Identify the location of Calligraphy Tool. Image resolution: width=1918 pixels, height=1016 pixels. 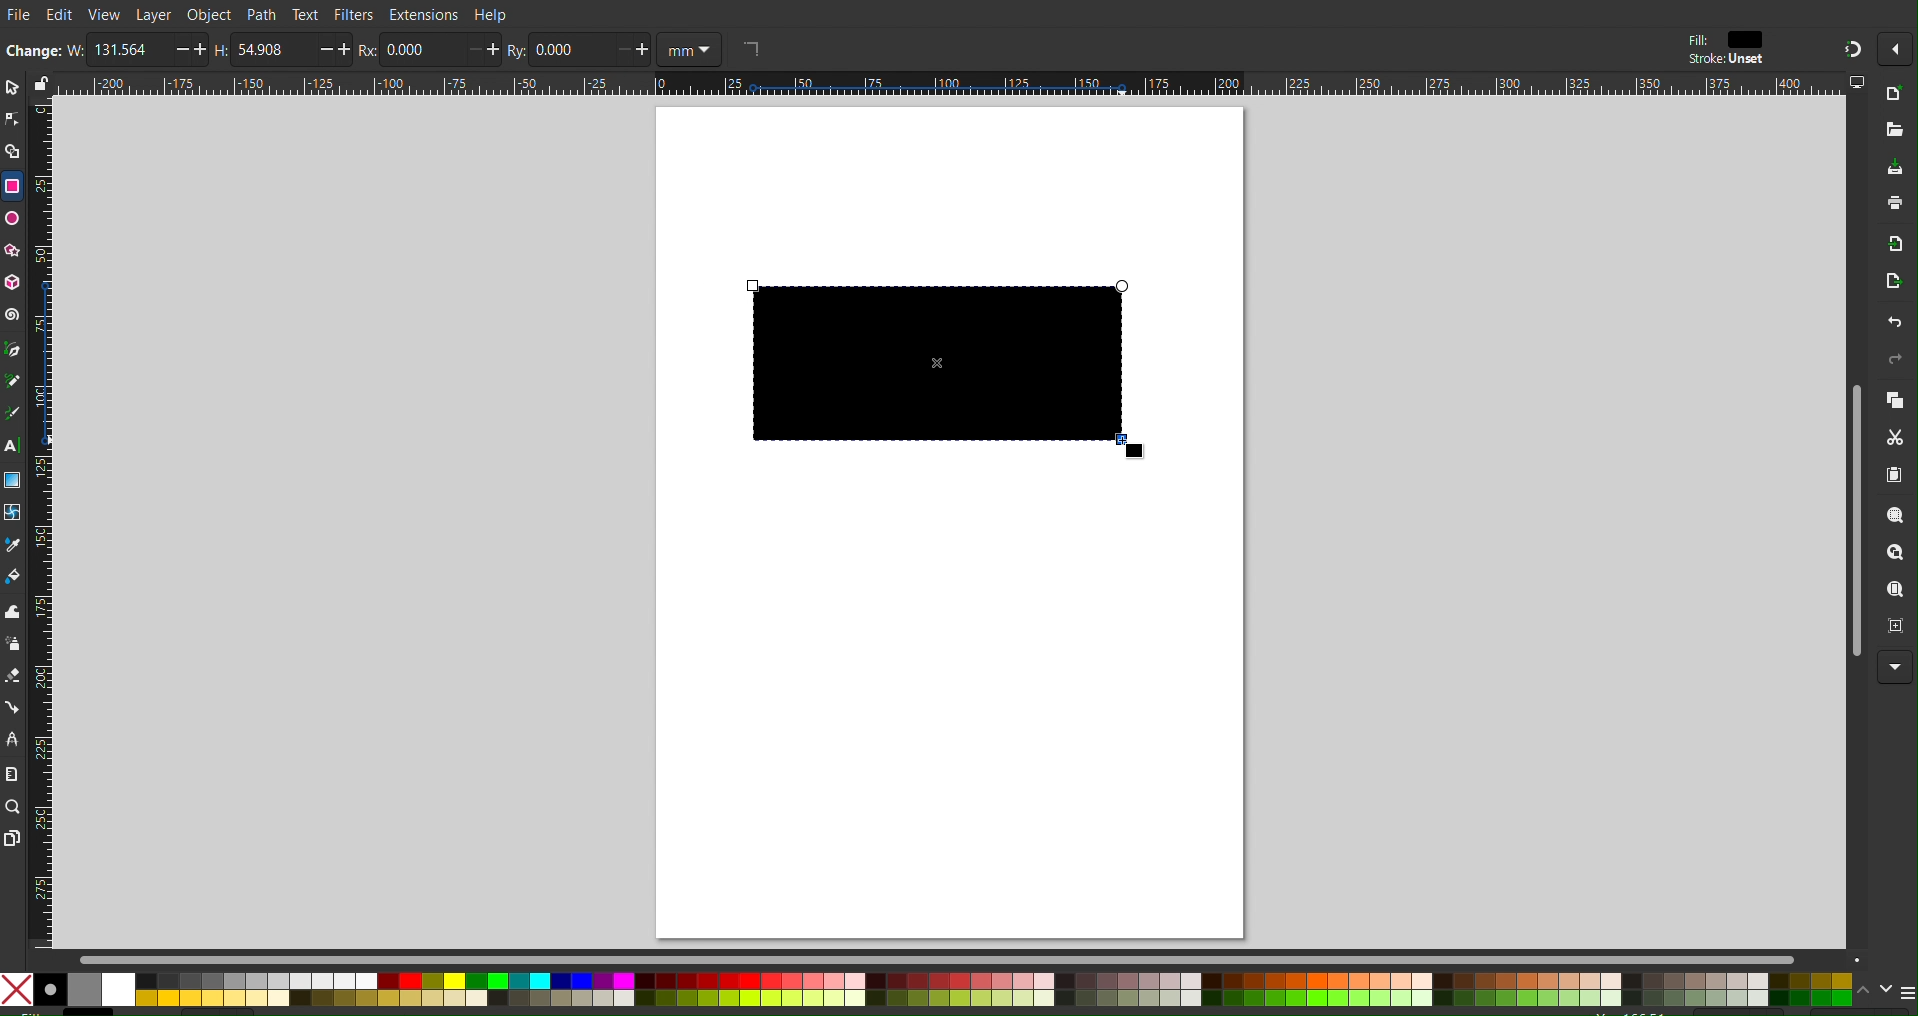
(12, 413).